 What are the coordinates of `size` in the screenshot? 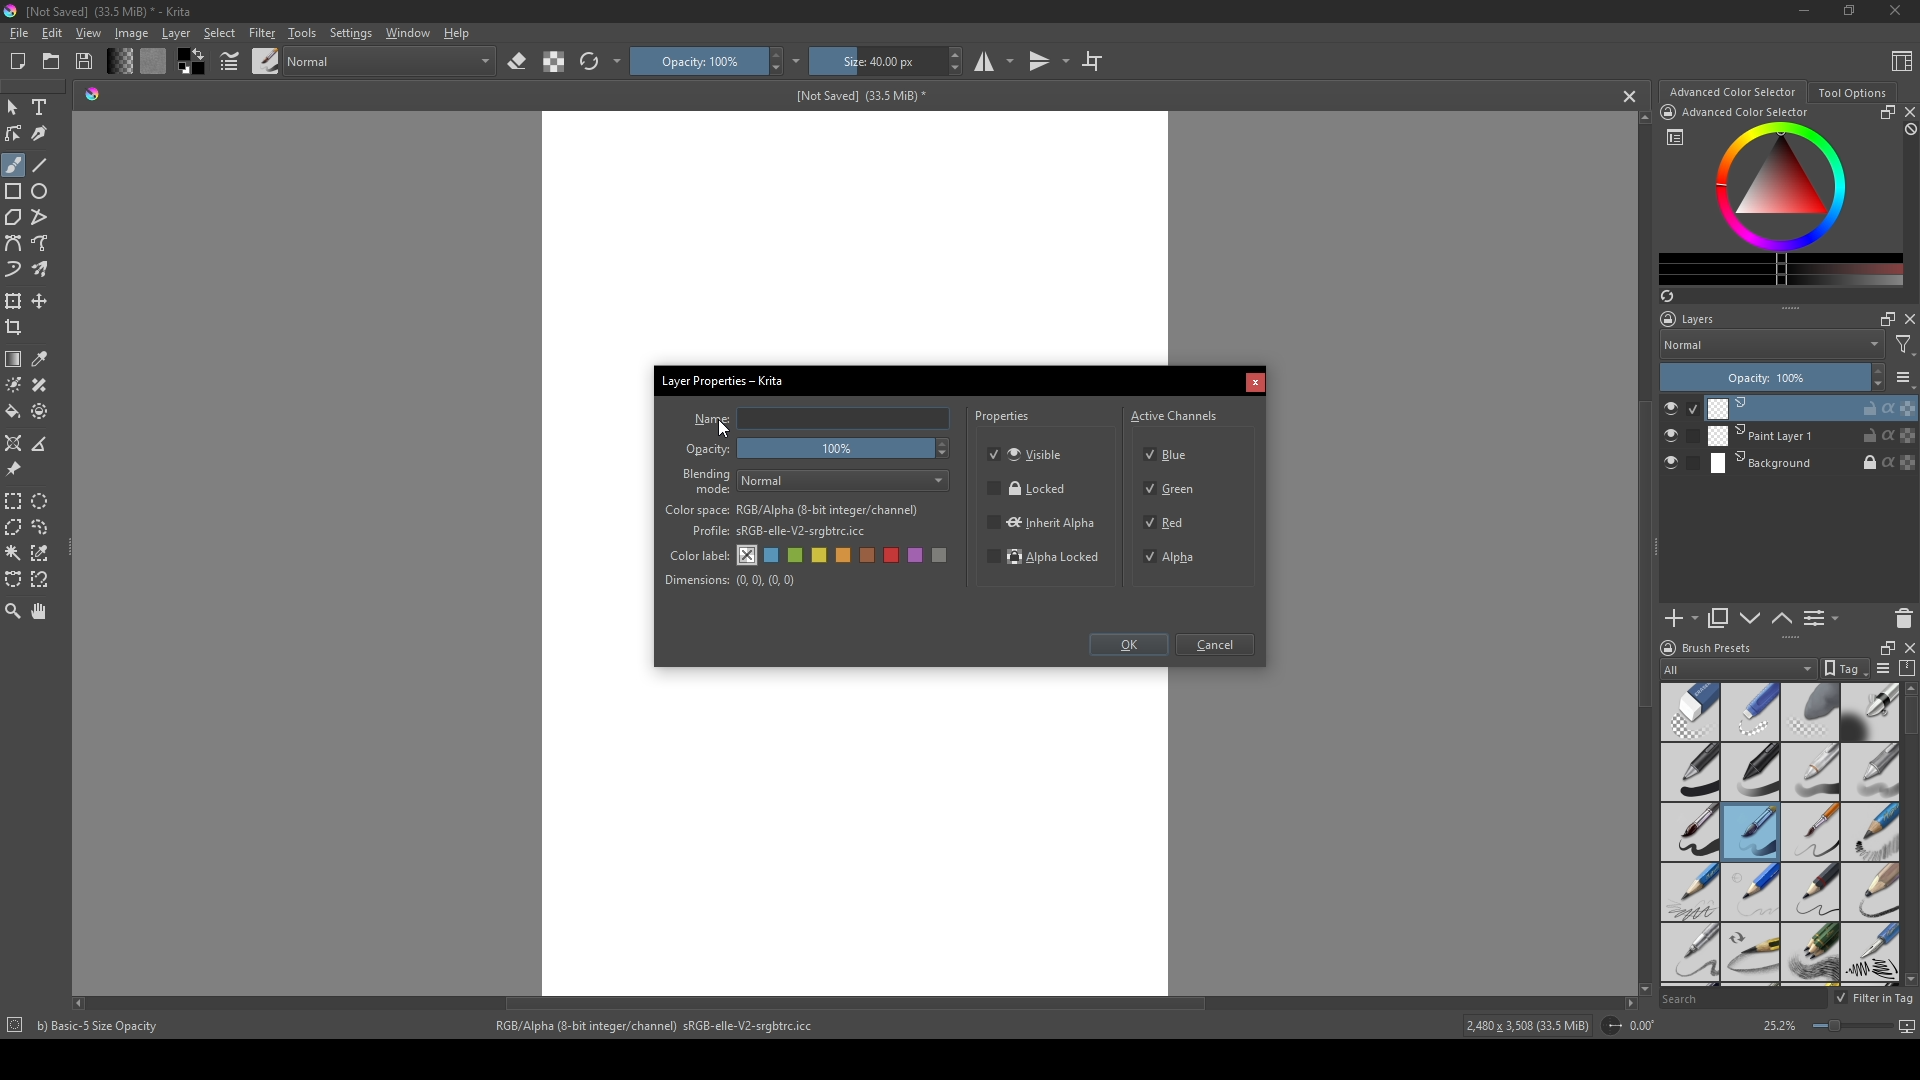 It's located at (876, 61).